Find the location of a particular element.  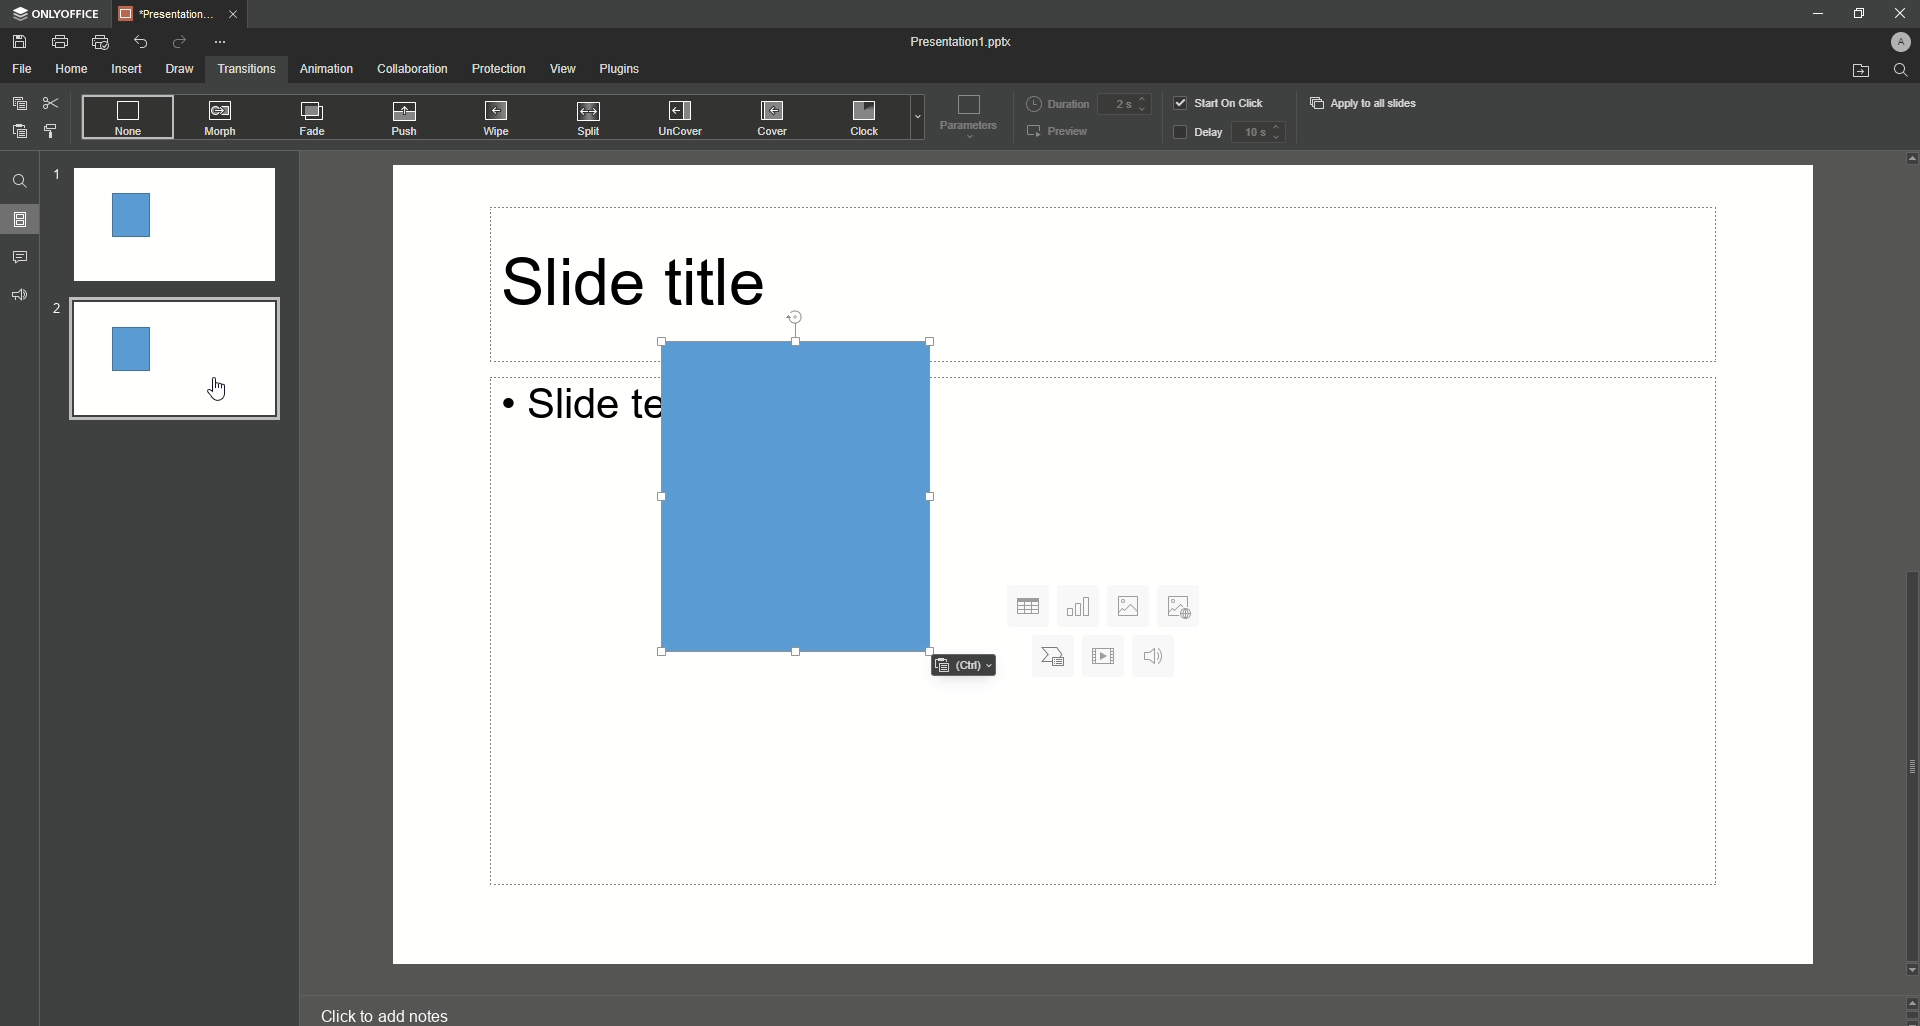

Slide text is located at coordinates (557, 406).